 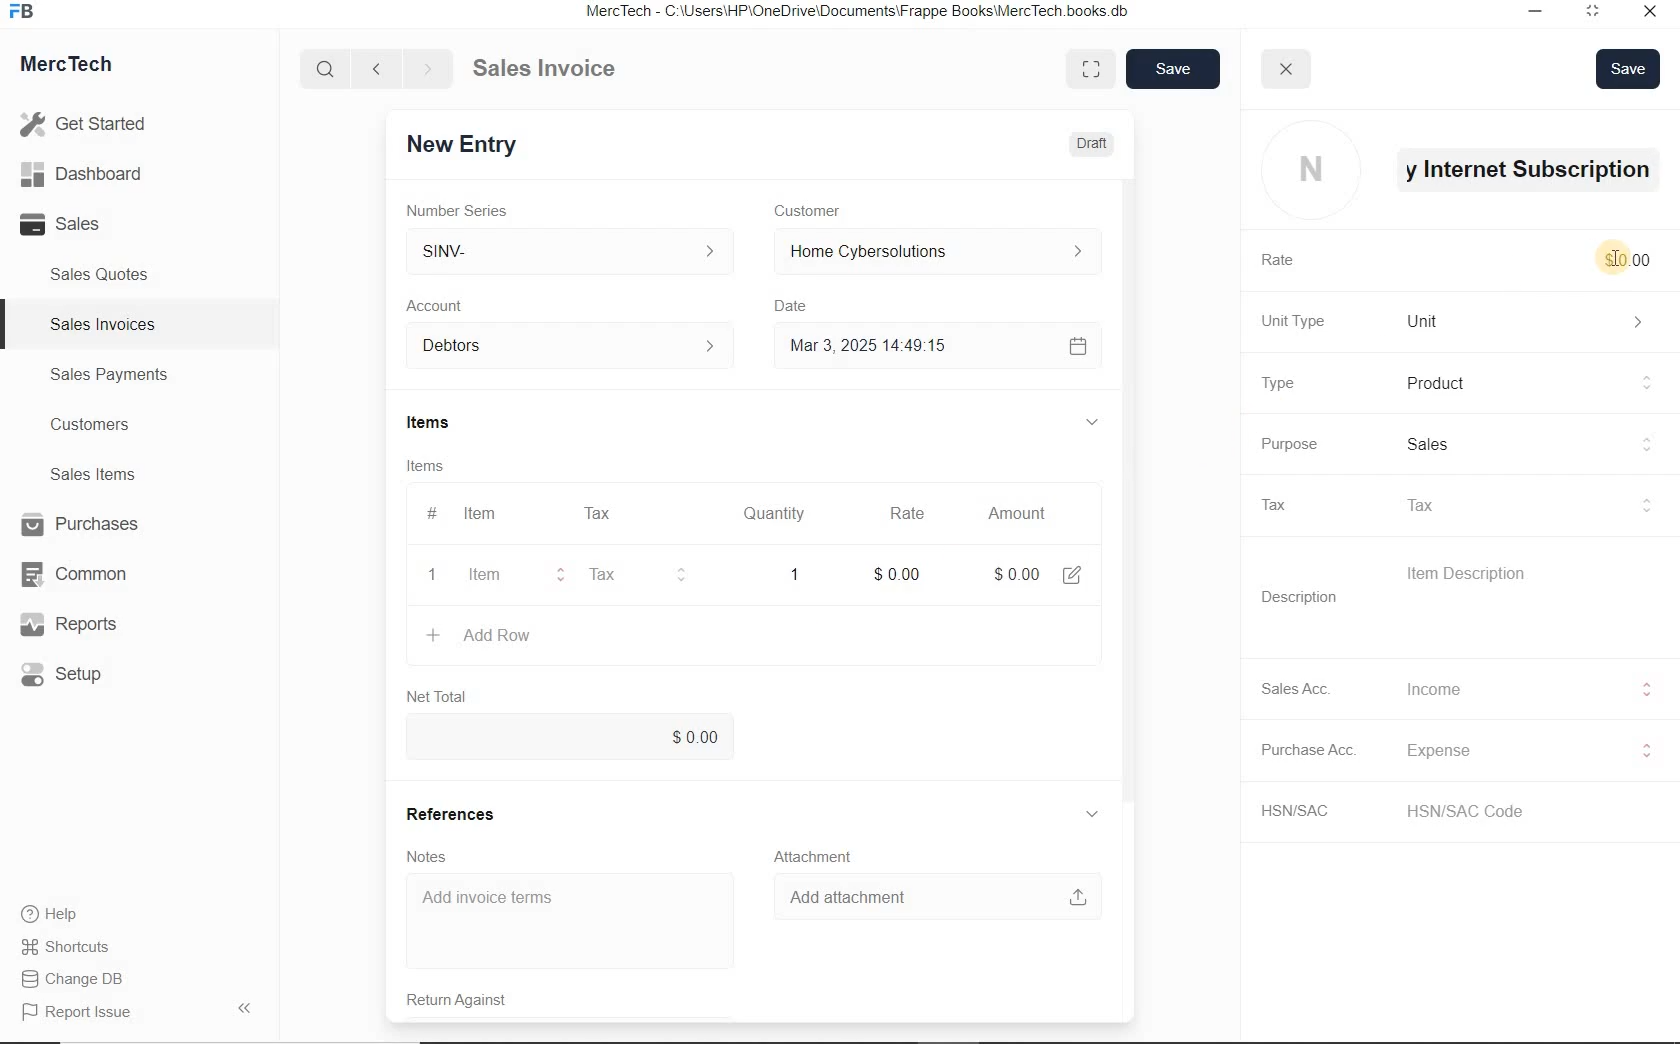 What do you see at coordinates (76, 68) in the screenshot?
I see `MercTech` at bounding box center [76, 68].